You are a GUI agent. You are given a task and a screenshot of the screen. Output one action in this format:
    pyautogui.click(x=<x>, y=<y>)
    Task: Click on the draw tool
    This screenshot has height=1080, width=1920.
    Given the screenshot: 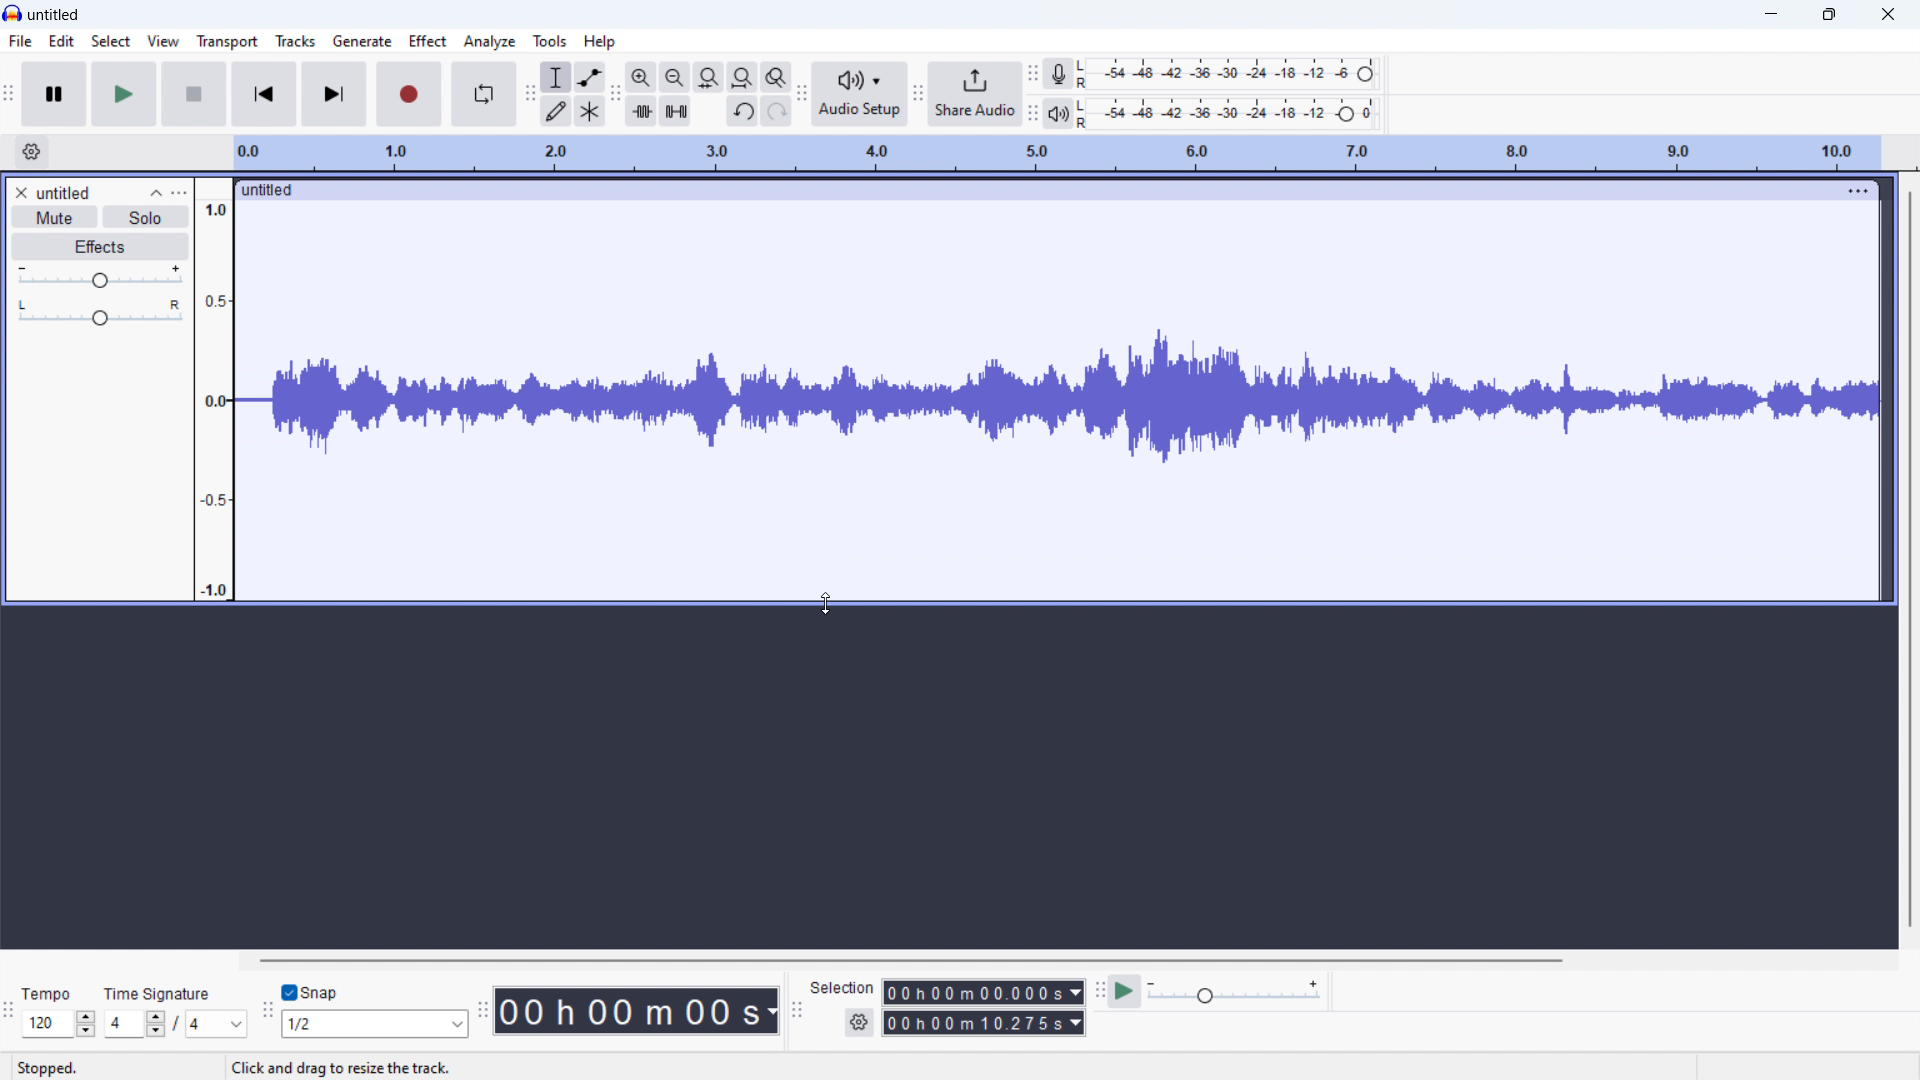 What is the action you would take?
    pyautogui.click(x=556, y=111)
    